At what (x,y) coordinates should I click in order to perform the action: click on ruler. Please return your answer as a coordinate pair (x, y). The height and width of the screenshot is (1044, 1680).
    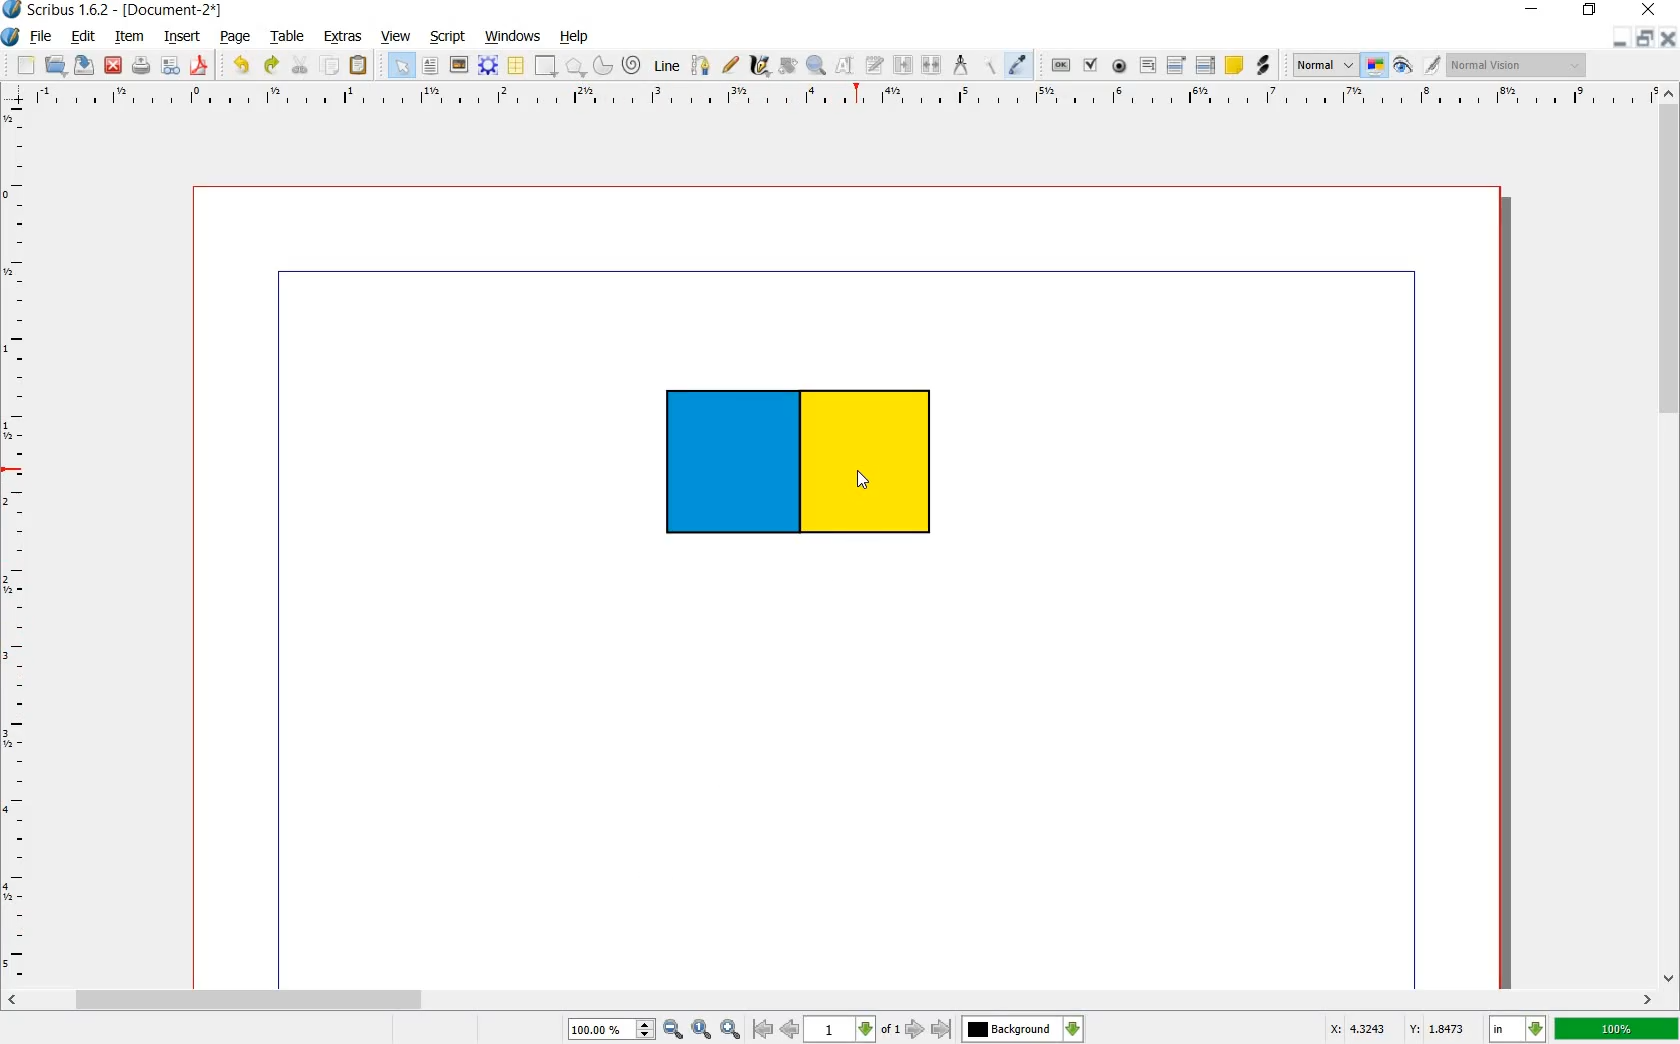
    Looking at the image, I should click on (843, 101).